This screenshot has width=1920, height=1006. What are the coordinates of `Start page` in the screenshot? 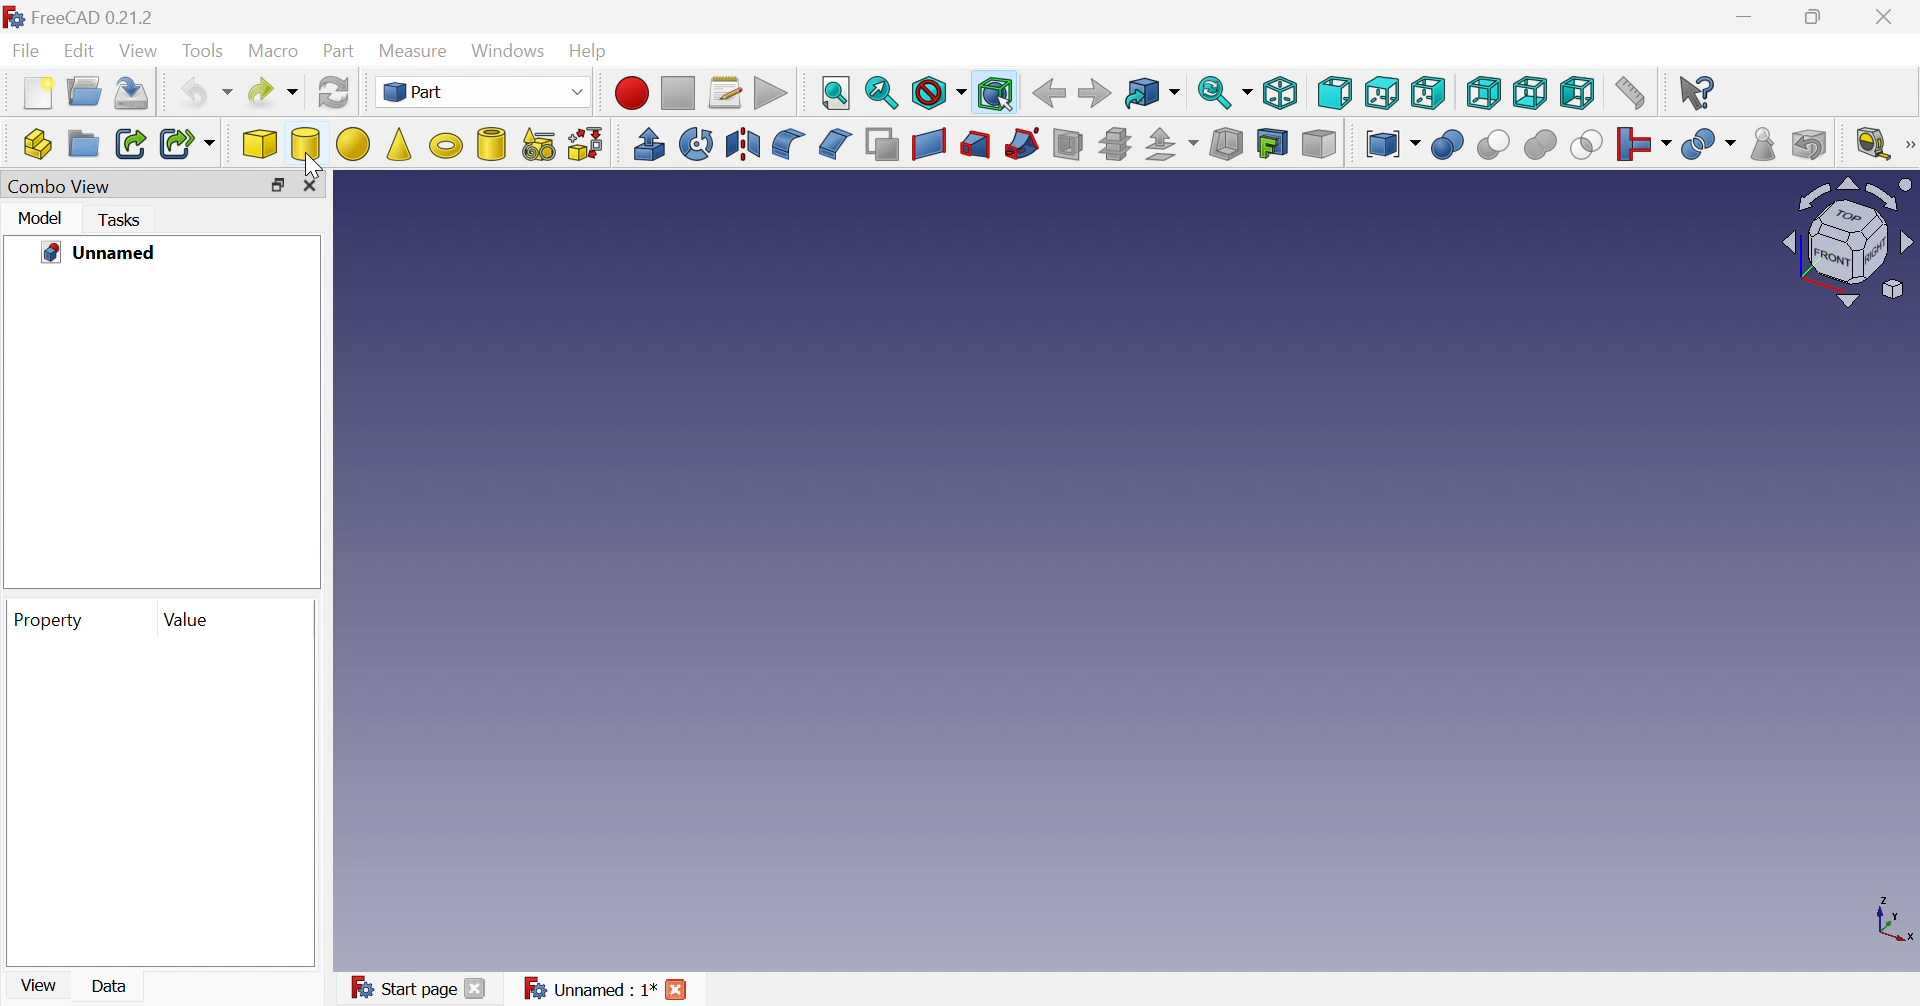 It's located at (423, 989).